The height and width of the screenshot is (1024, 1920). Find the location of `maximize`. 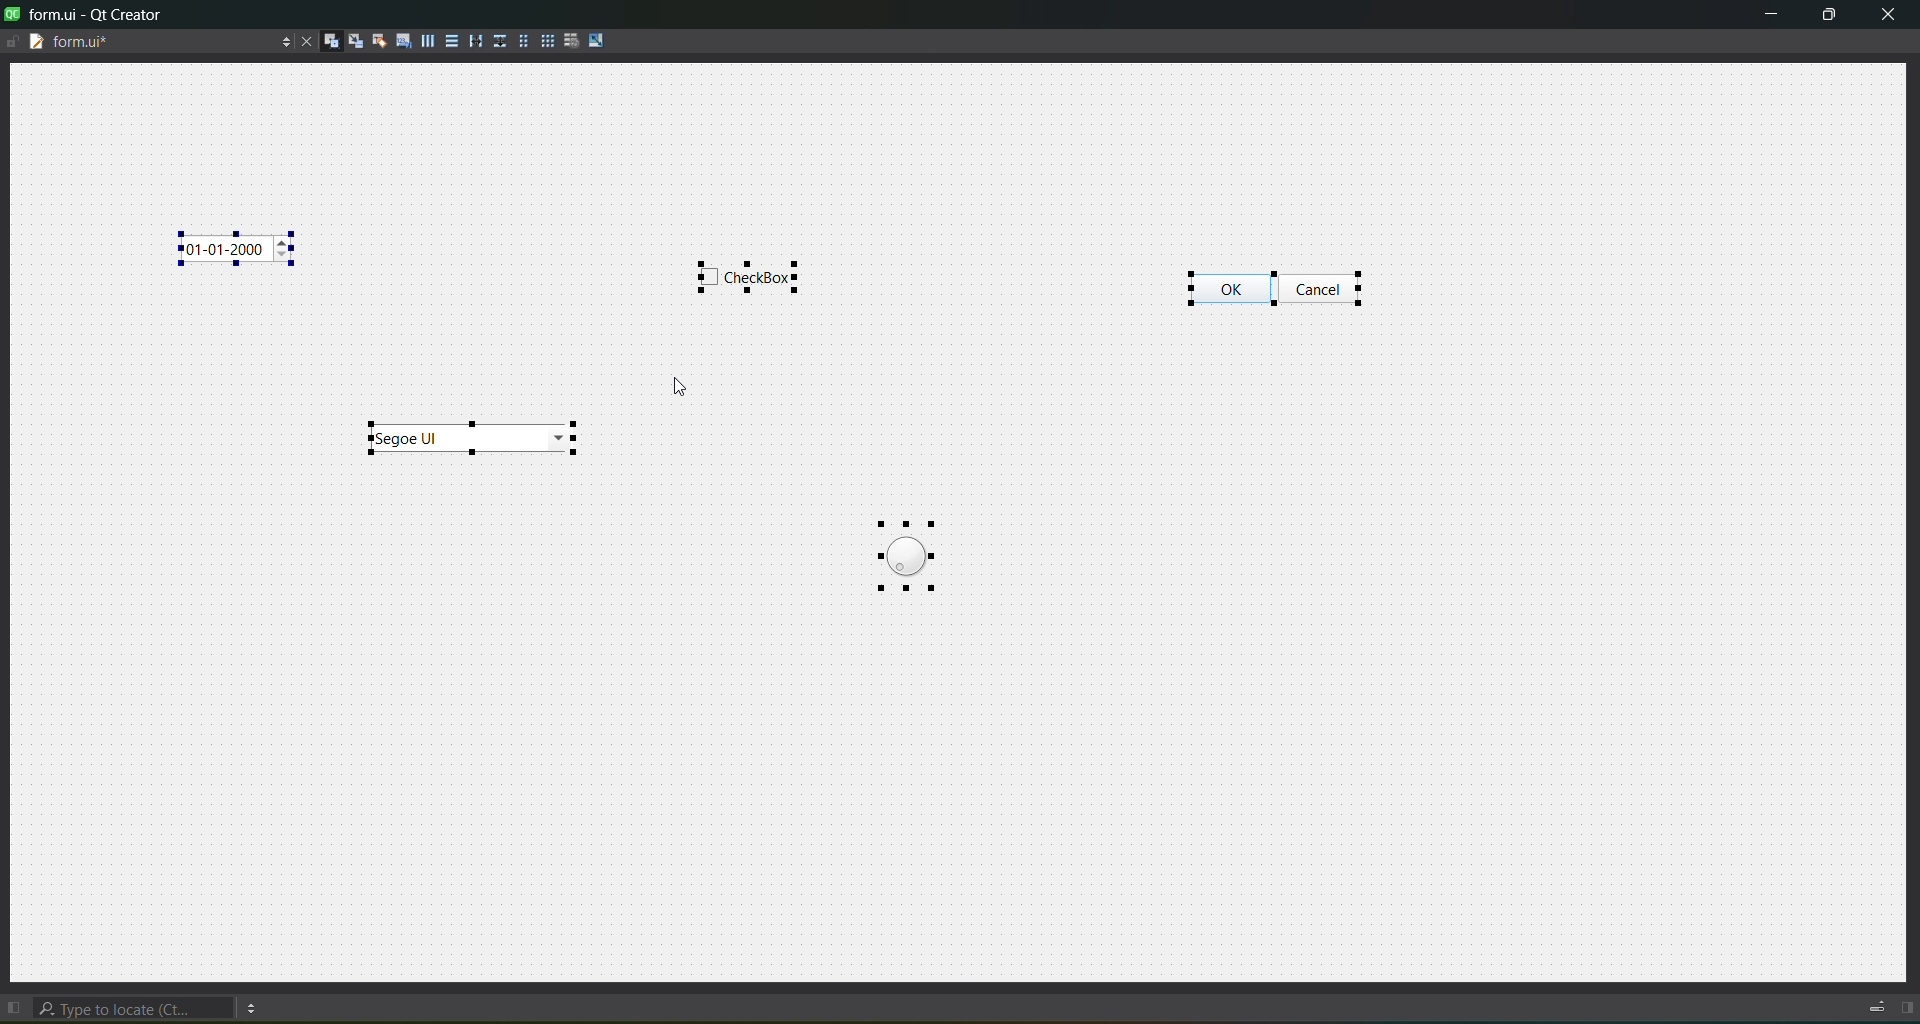

maximize is located at coordinates (1826, 15).